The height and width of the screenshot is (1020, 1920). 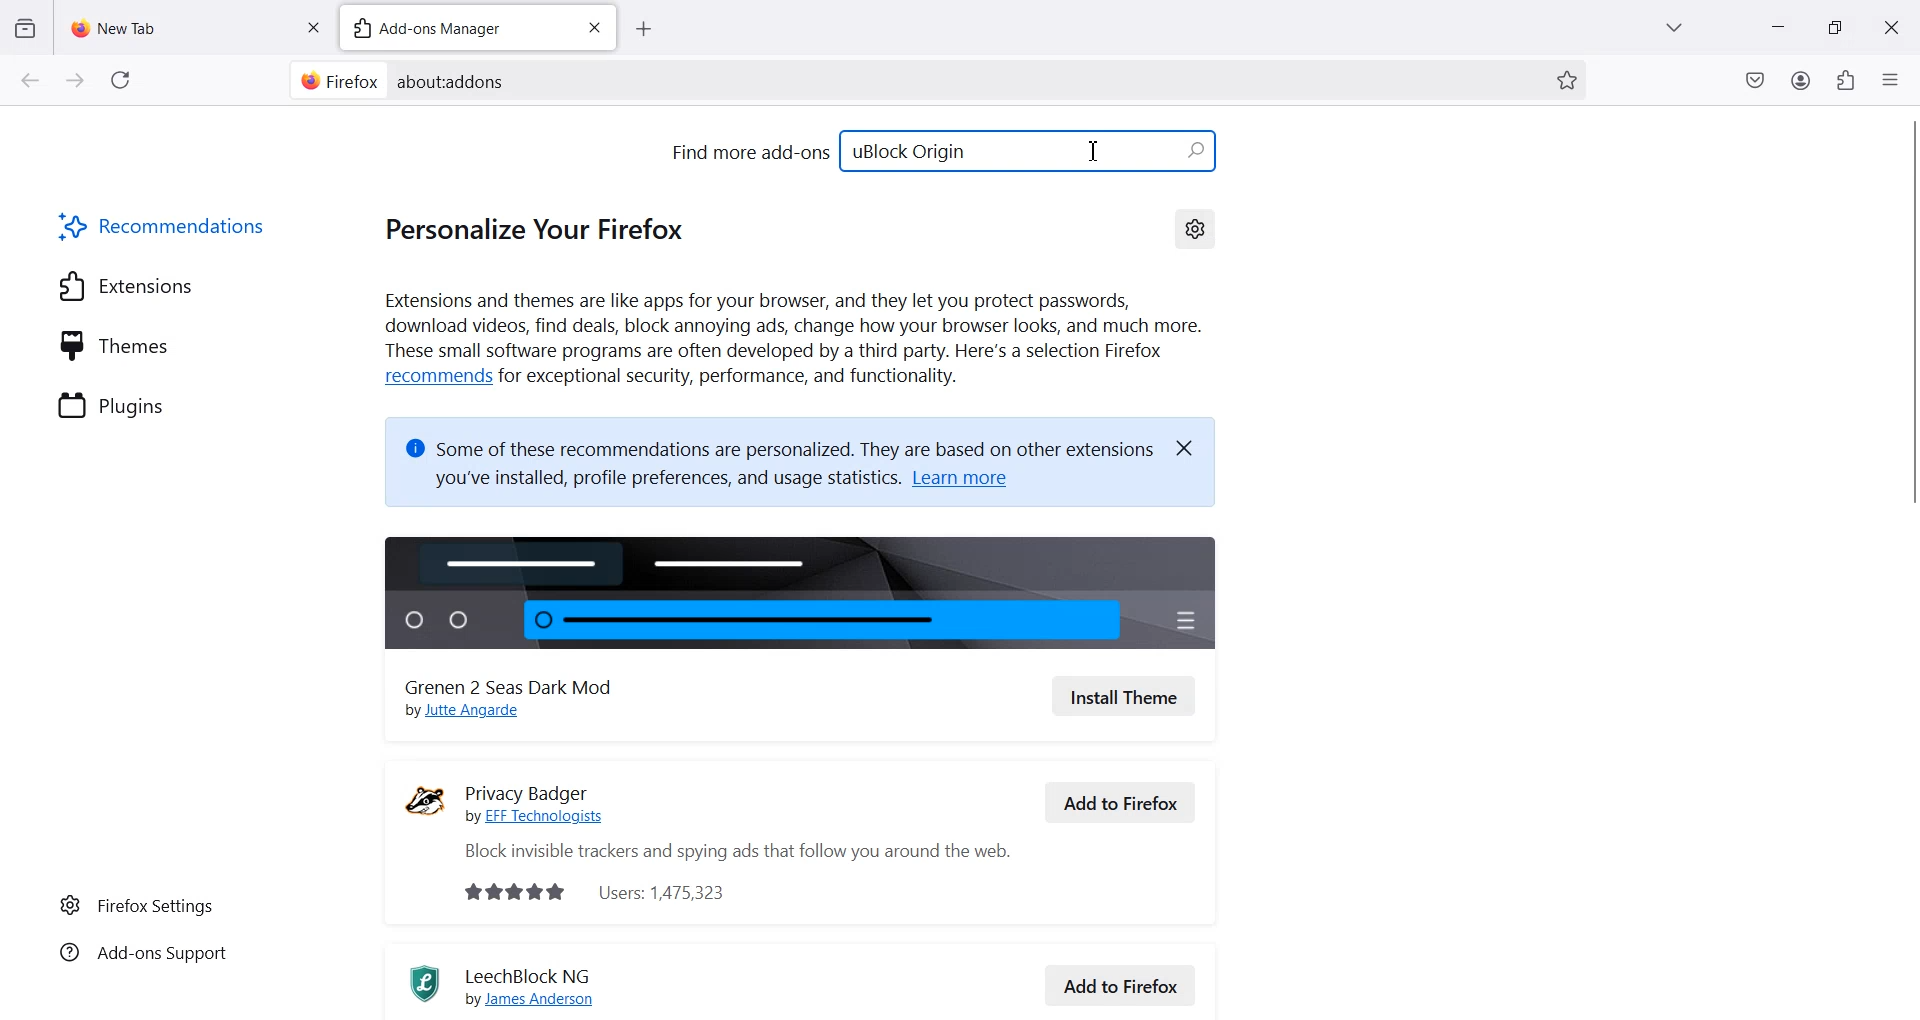 I want to click on Personalize your Firefox, so click(x=546, y=227).